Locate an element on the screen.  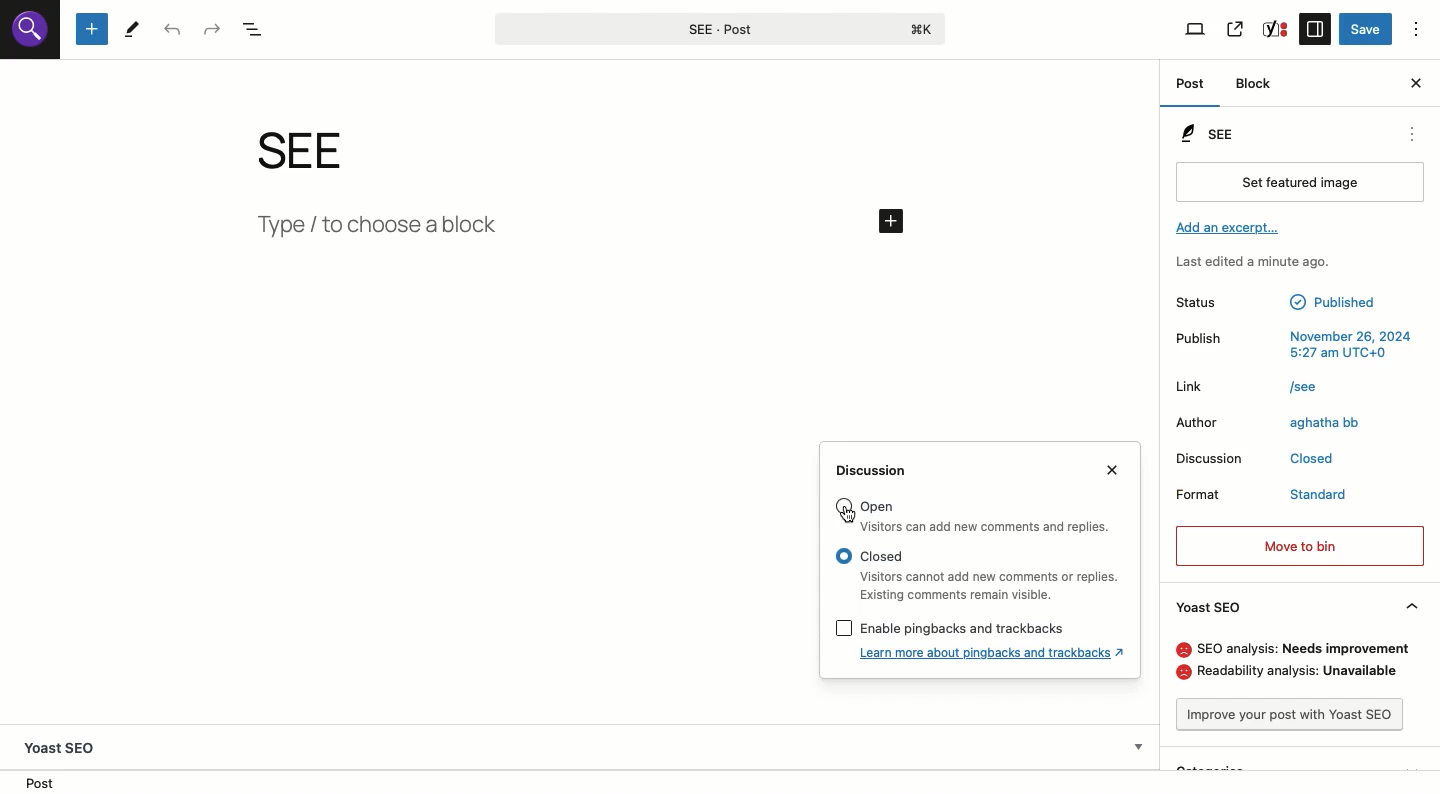
Close is located at coordinates (1118, 469).